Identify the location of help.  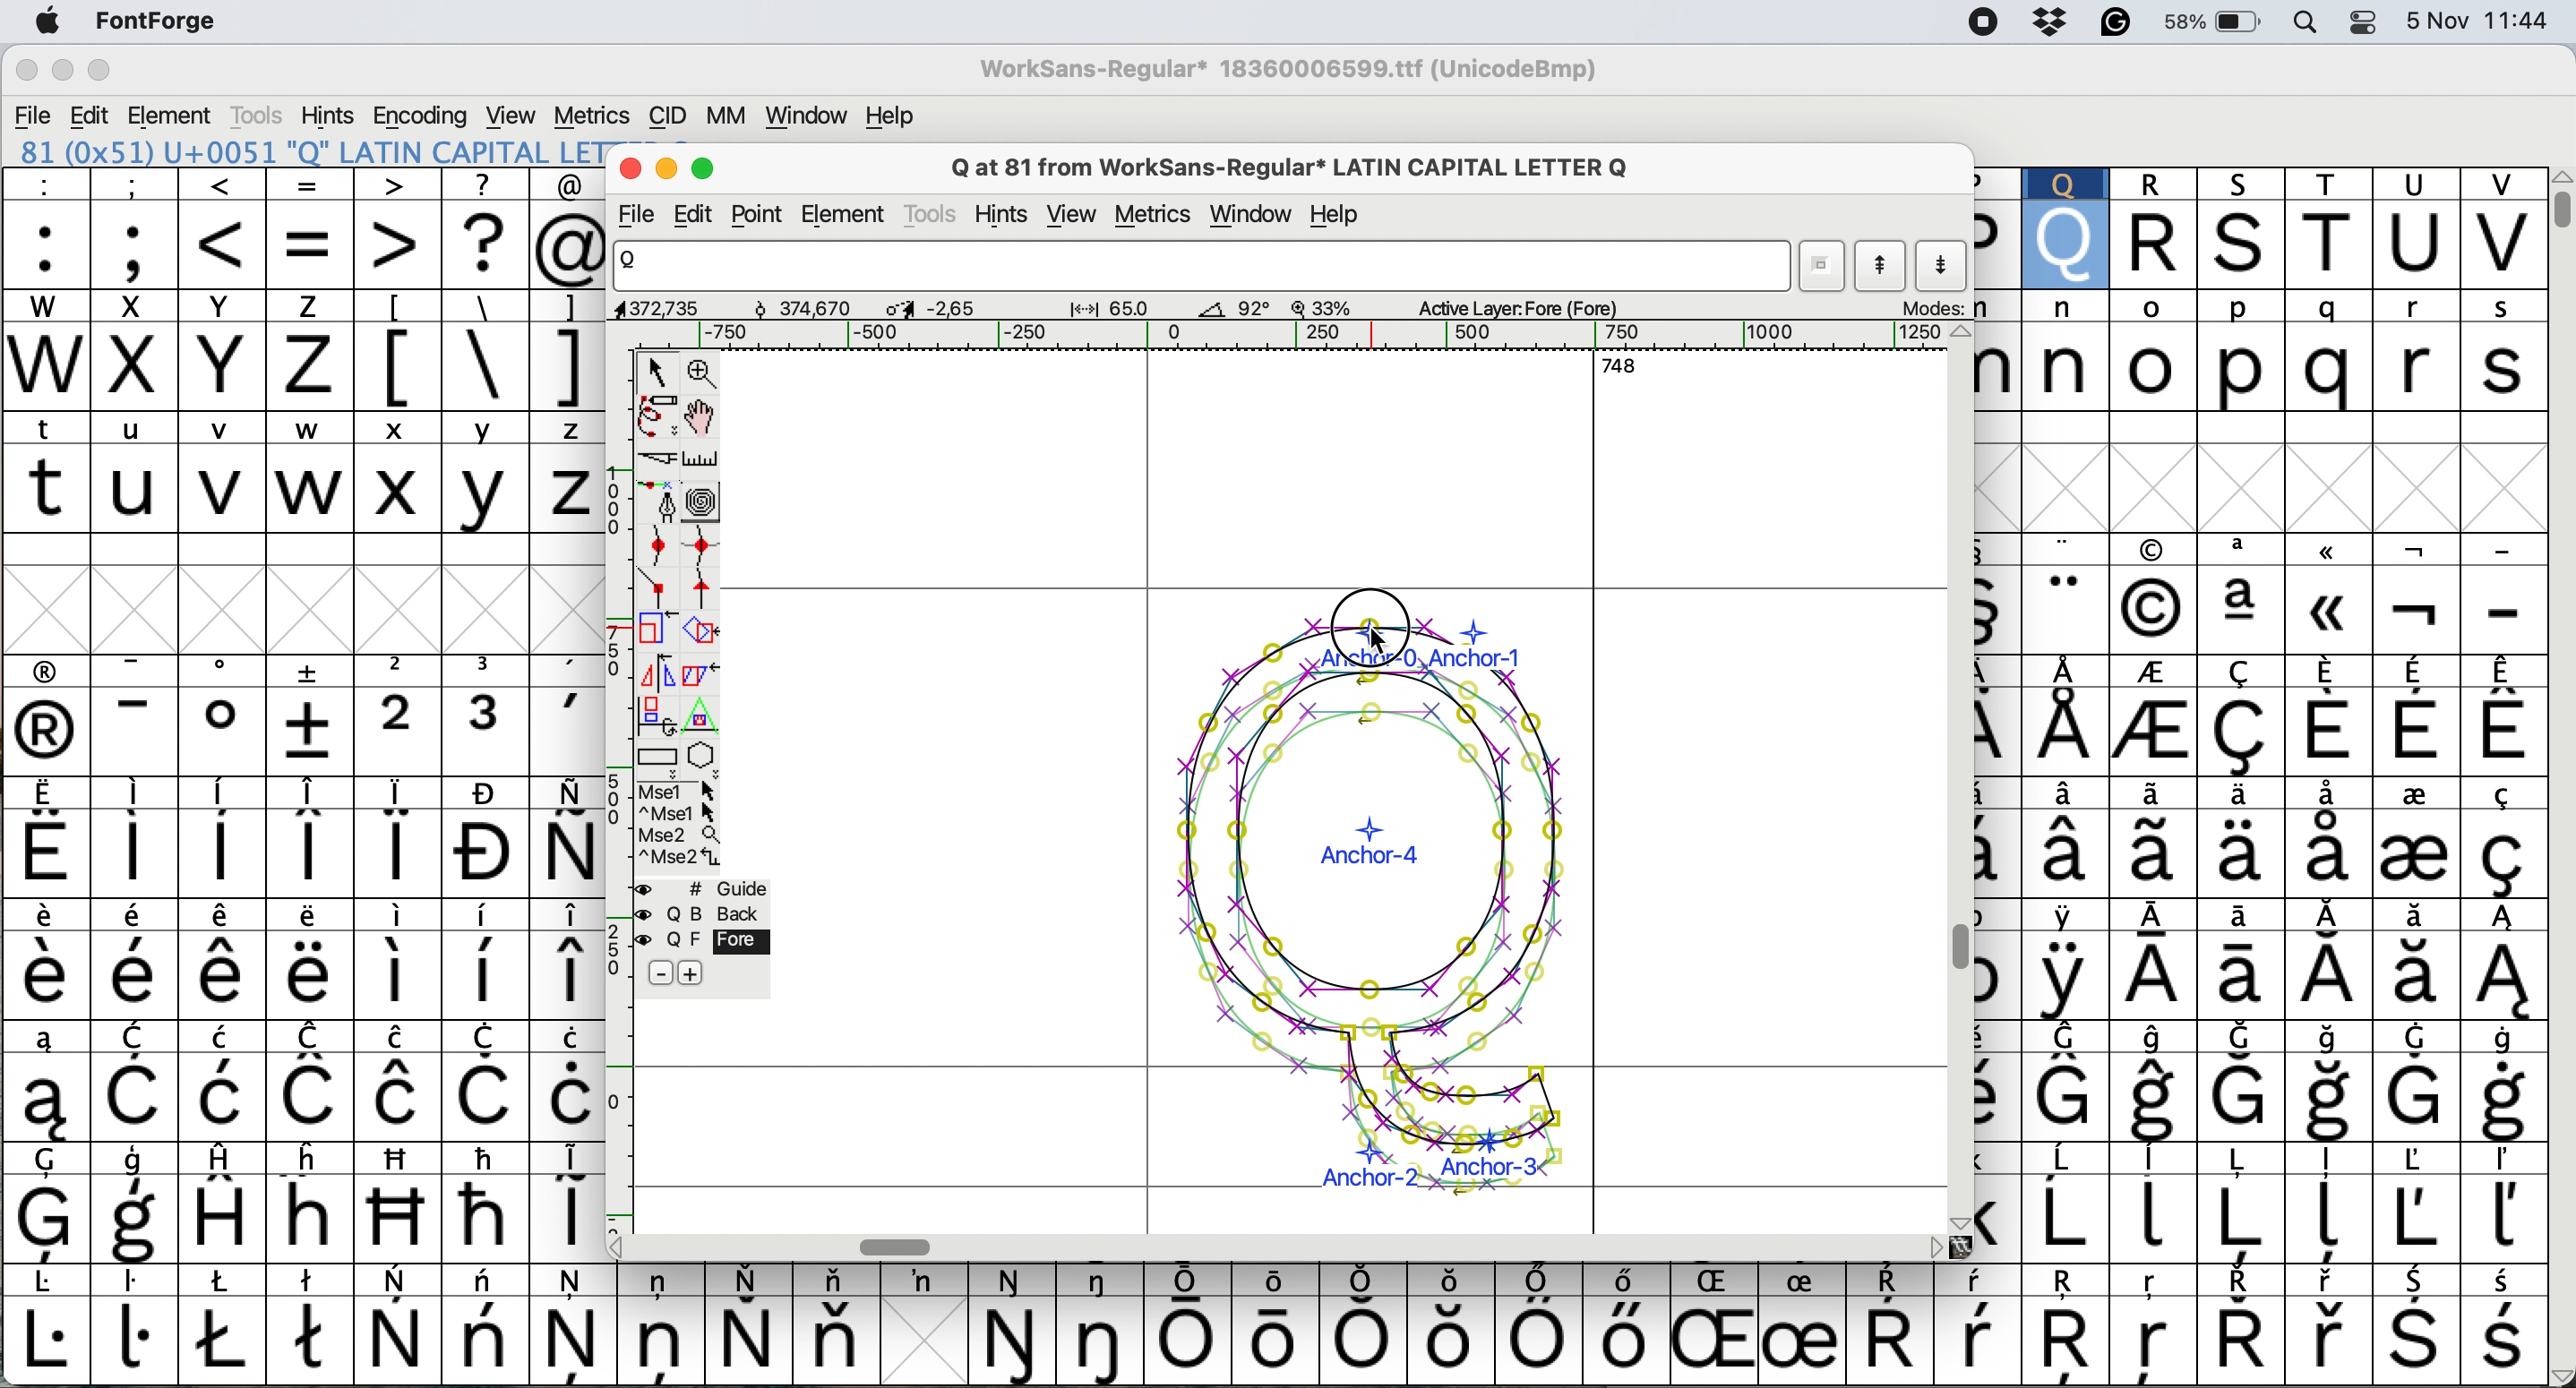
(1337, 215).